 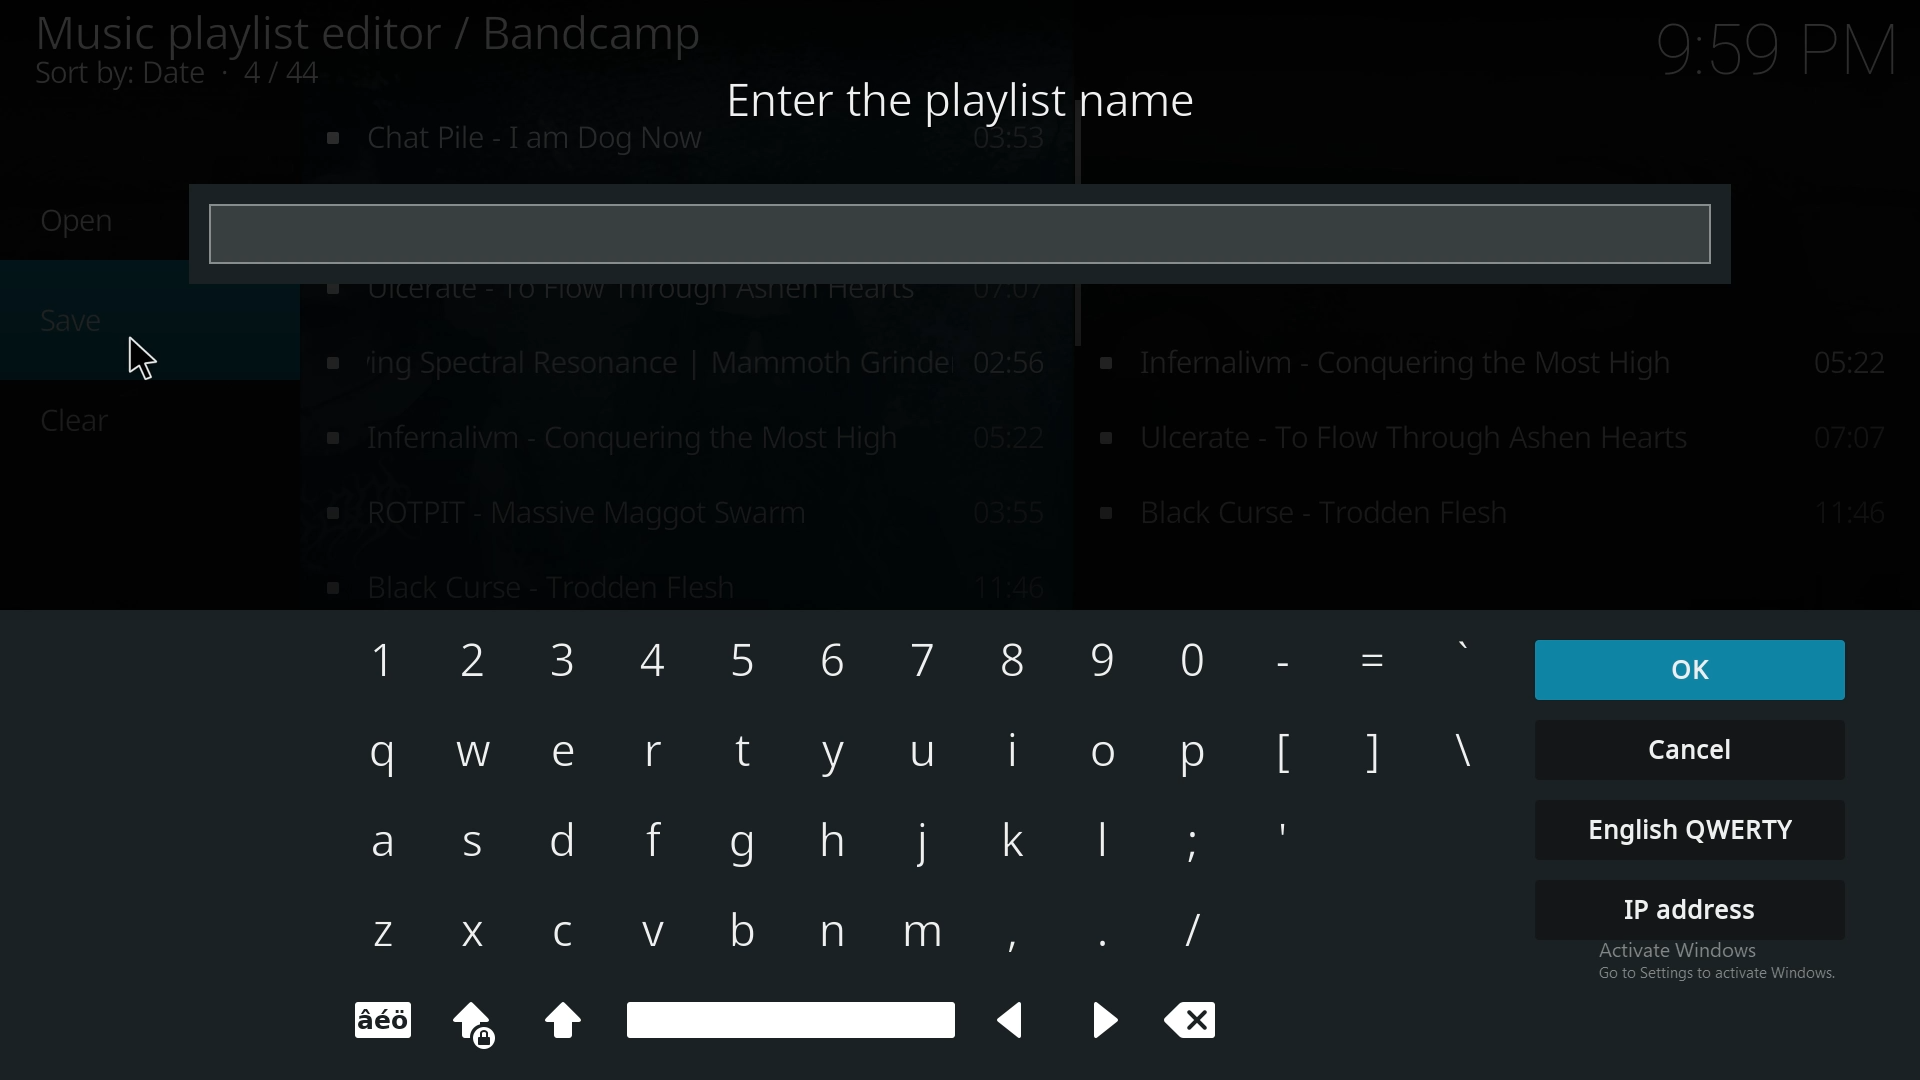 I want to click on ip address, so click(x=1693, y=908).